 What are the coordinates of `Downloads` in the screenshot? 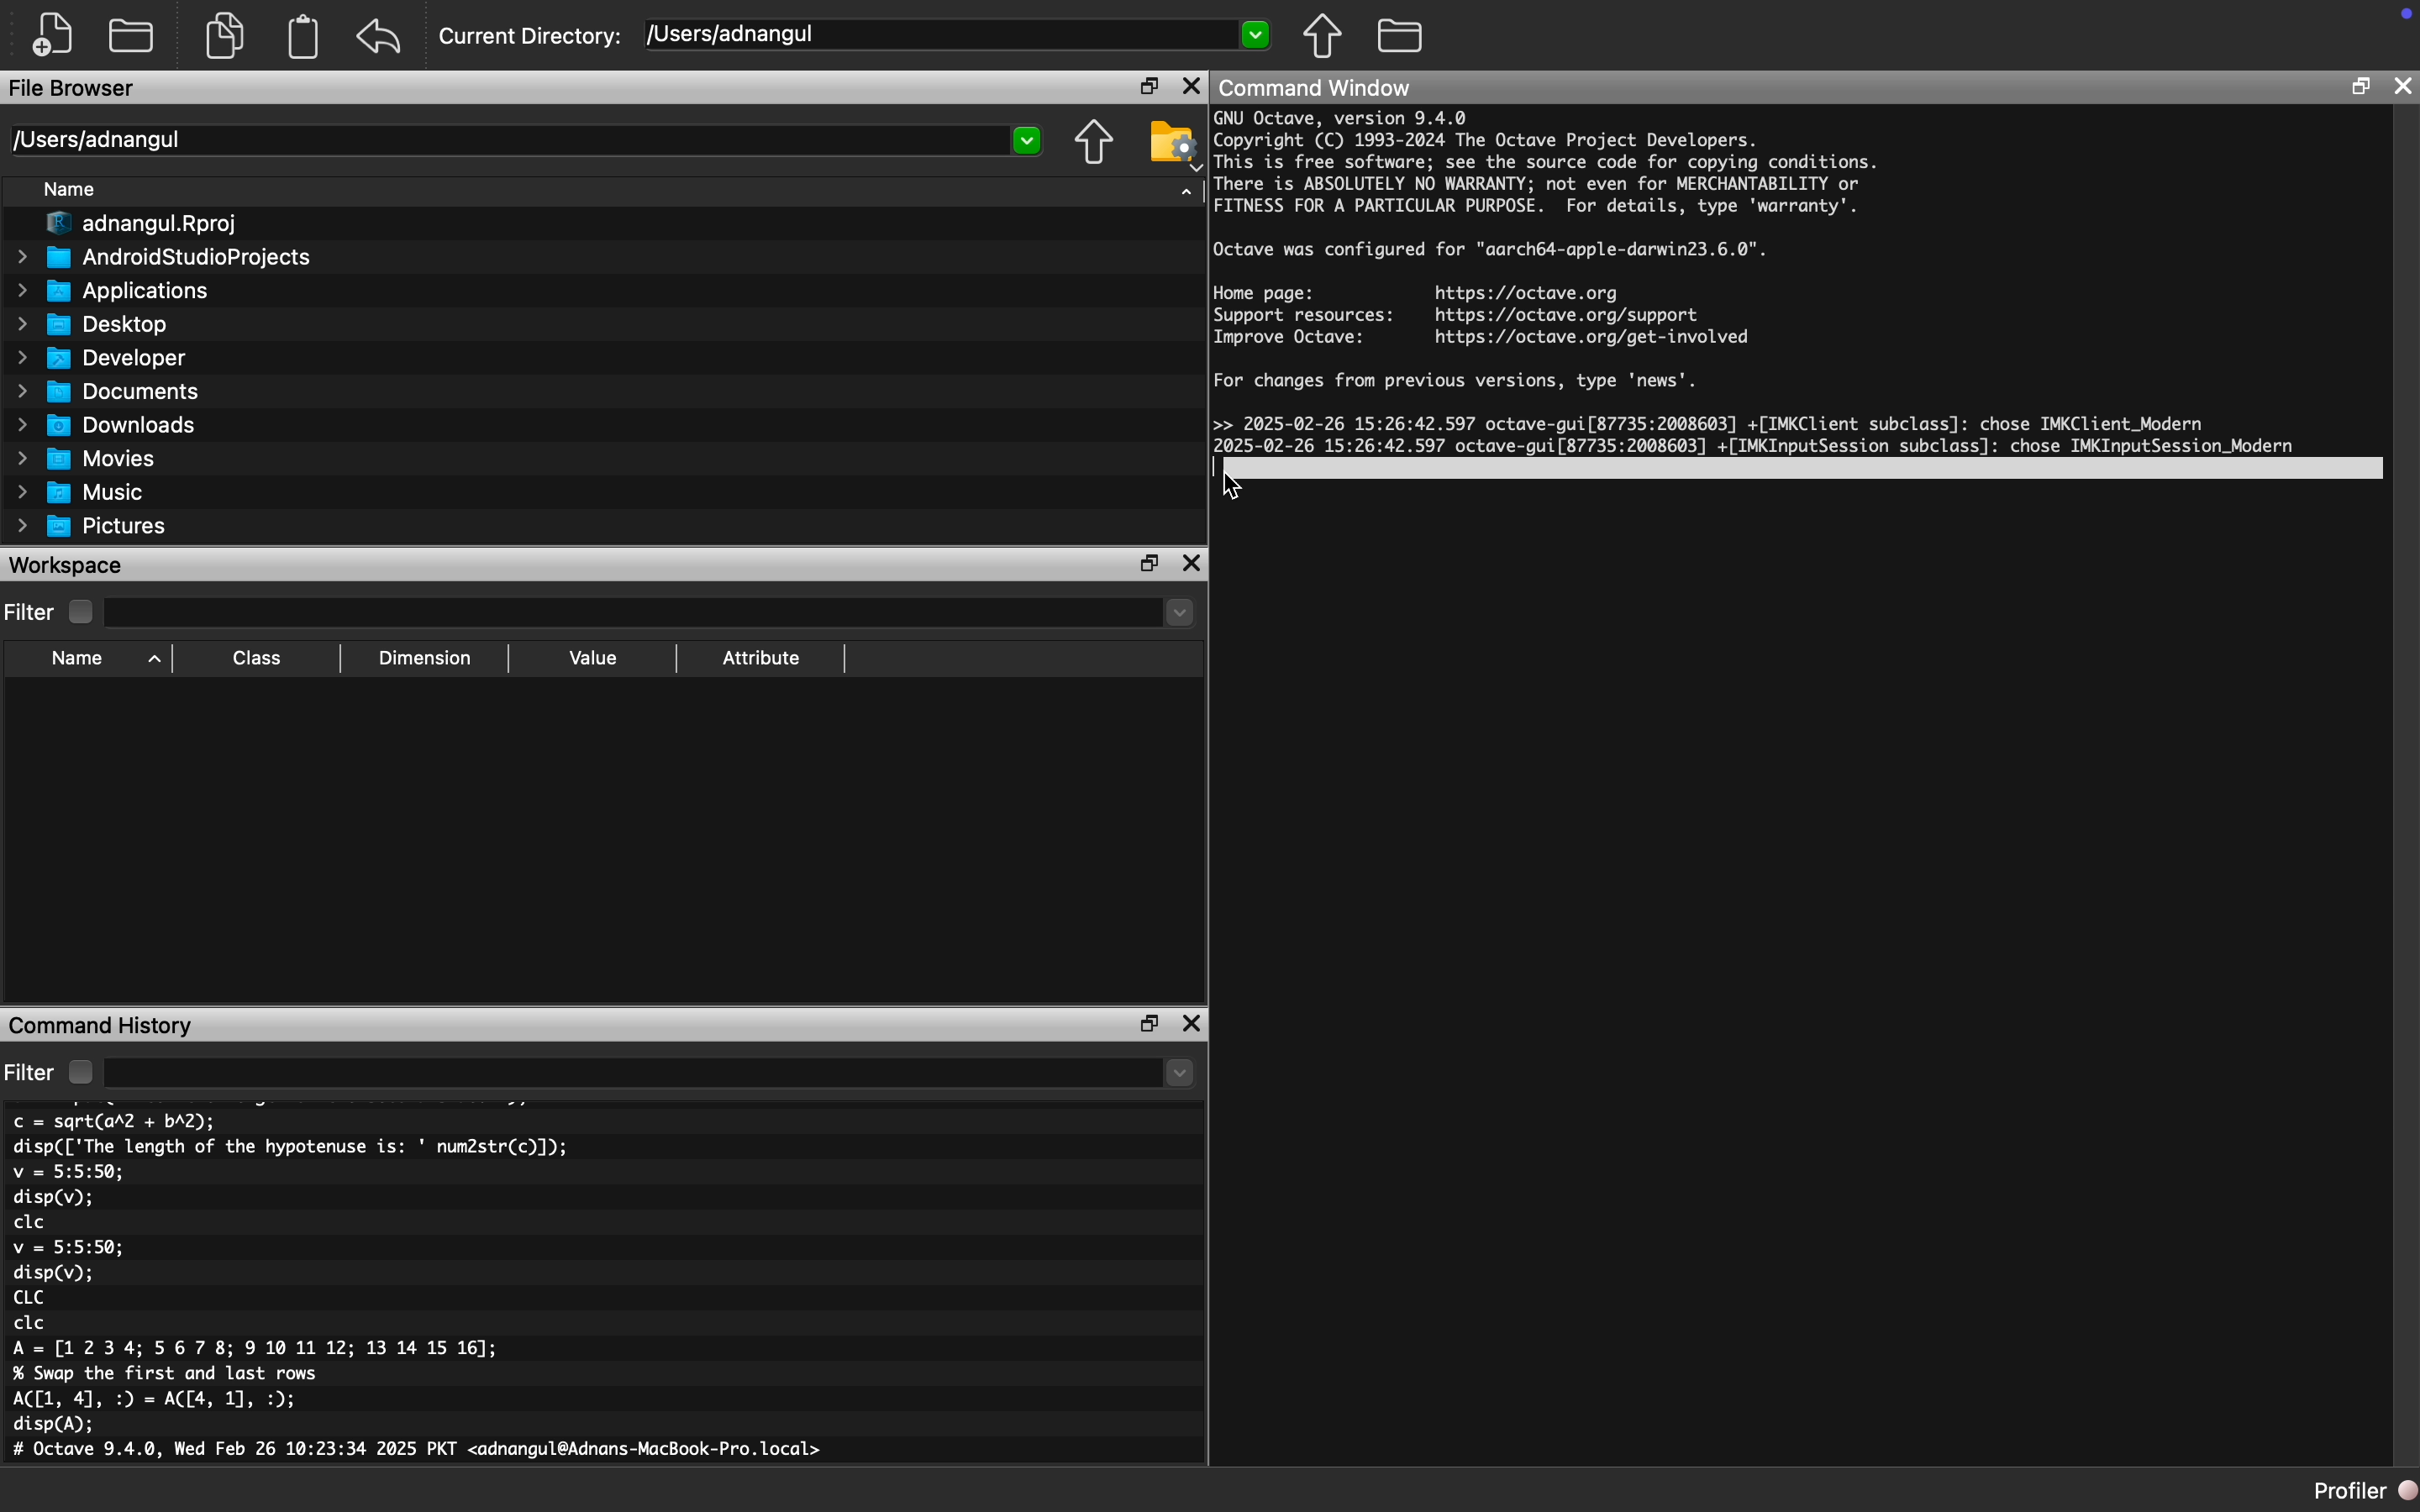 It's located at (107, 424).